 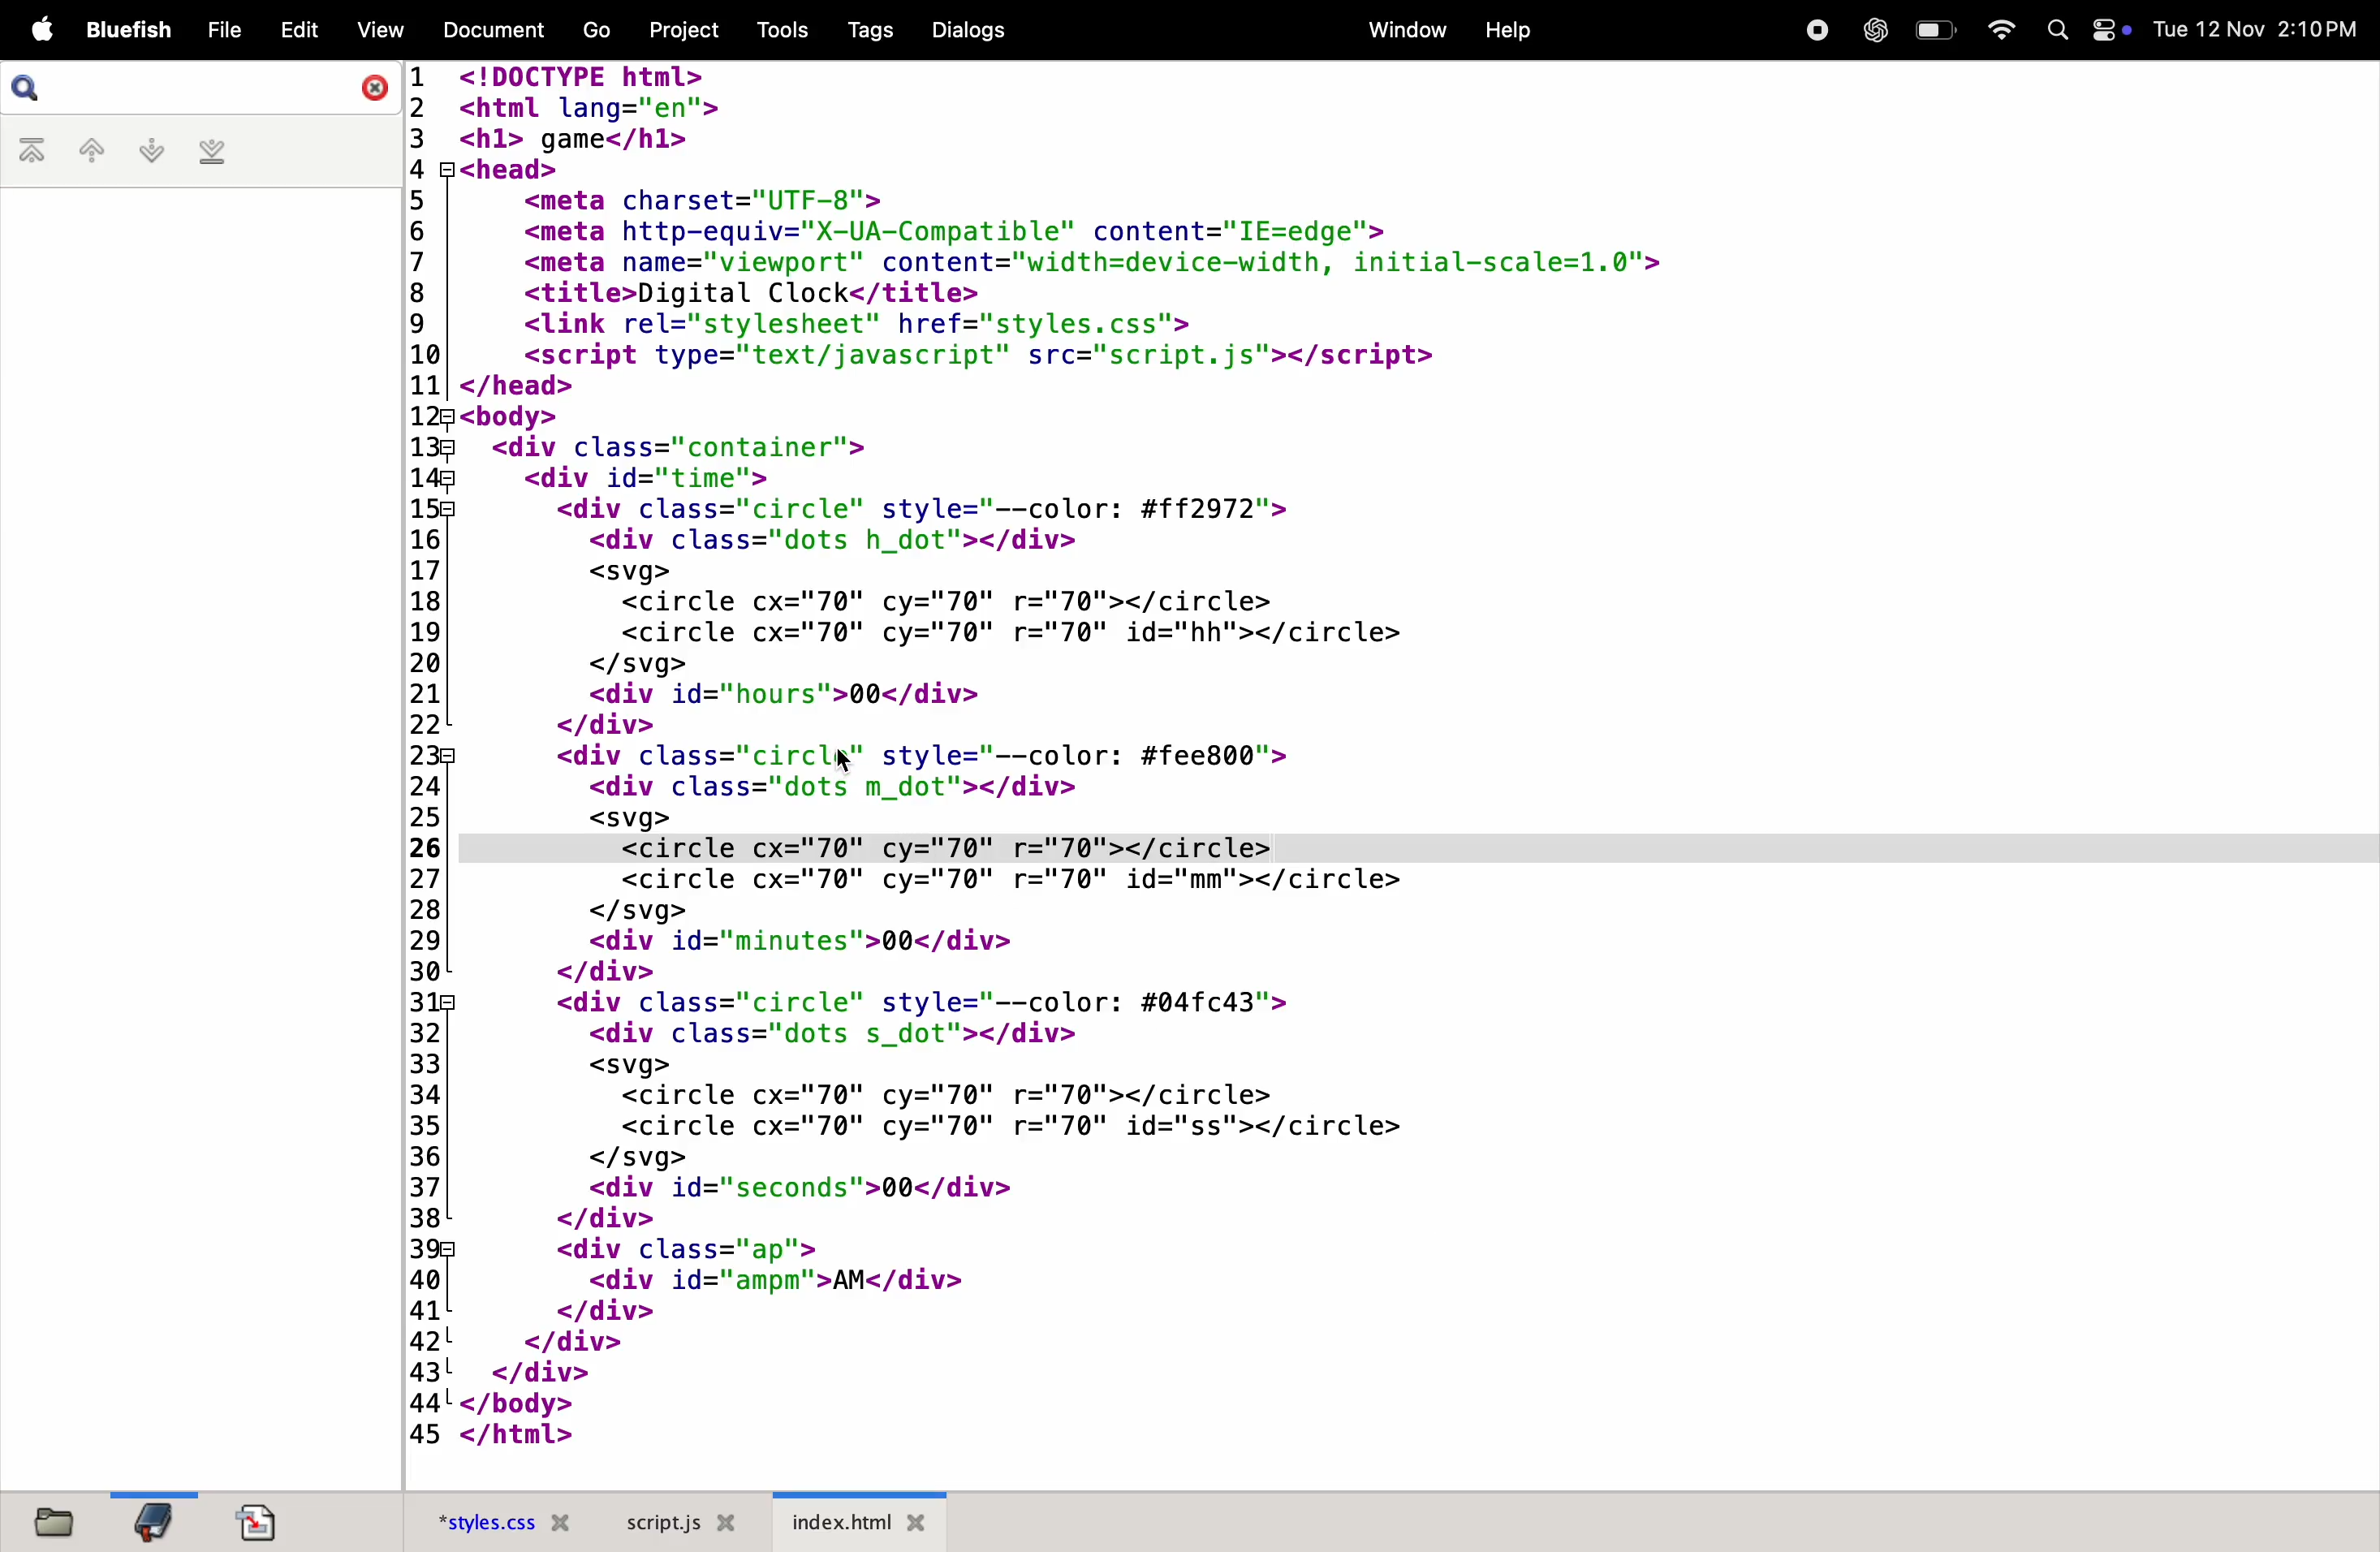 What do you see at coordinates (32, 153) in the screenshot?
I see `first bookmark` at bounding box center [32, 153].